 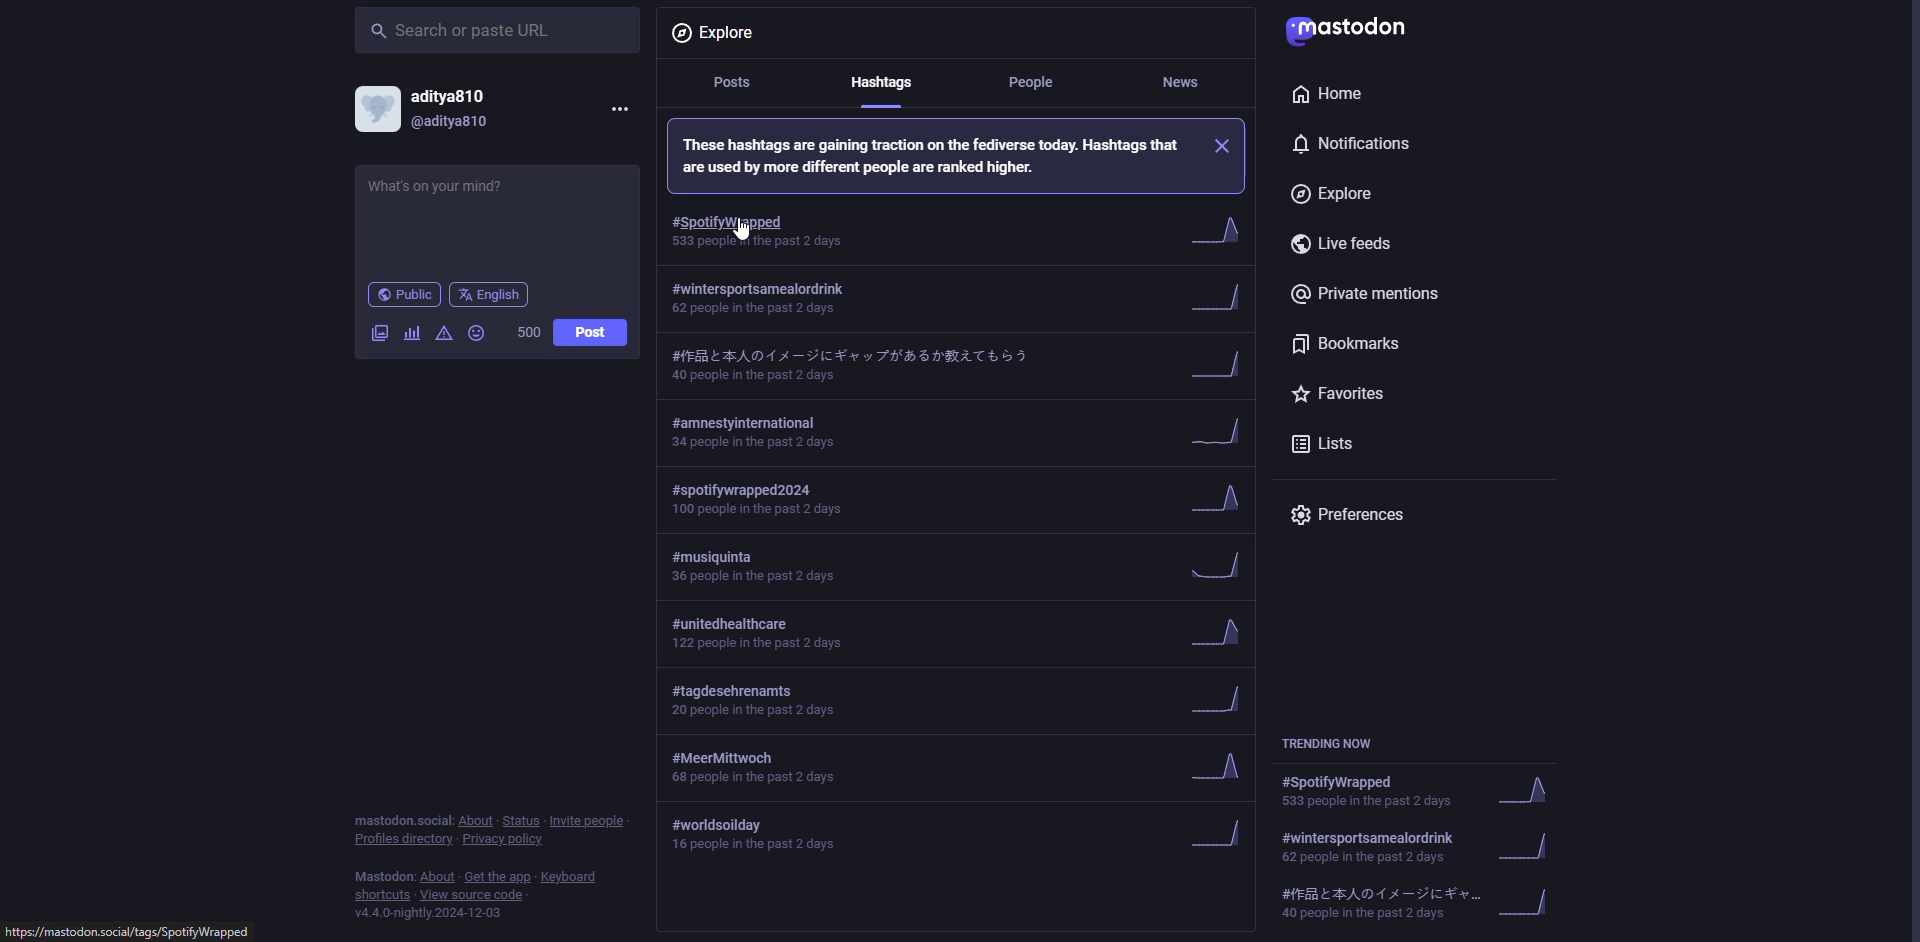 What do you see at coordinates (764, 704) in the screenshot?
I see `hashtag` at bounding box center [764, 704].